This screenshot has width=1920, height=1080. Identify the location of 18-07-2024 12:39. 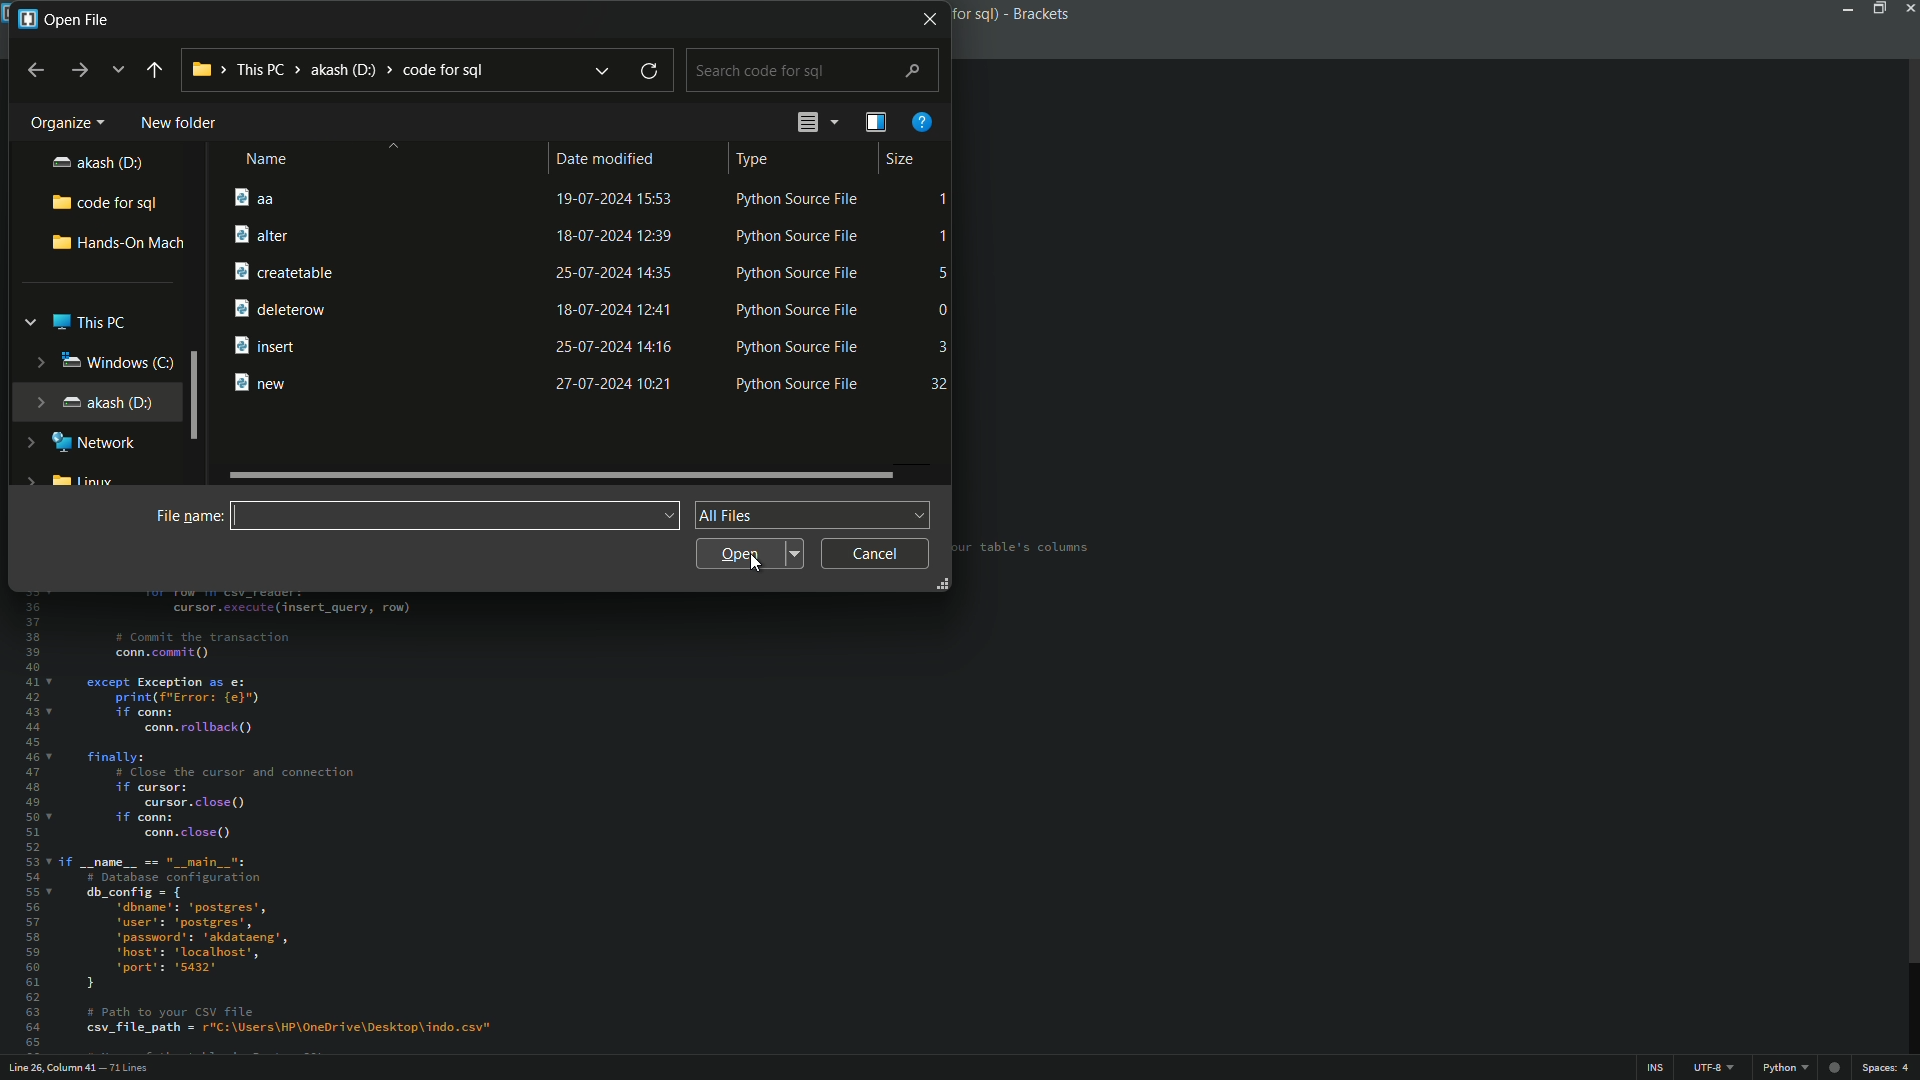
(611, 236).